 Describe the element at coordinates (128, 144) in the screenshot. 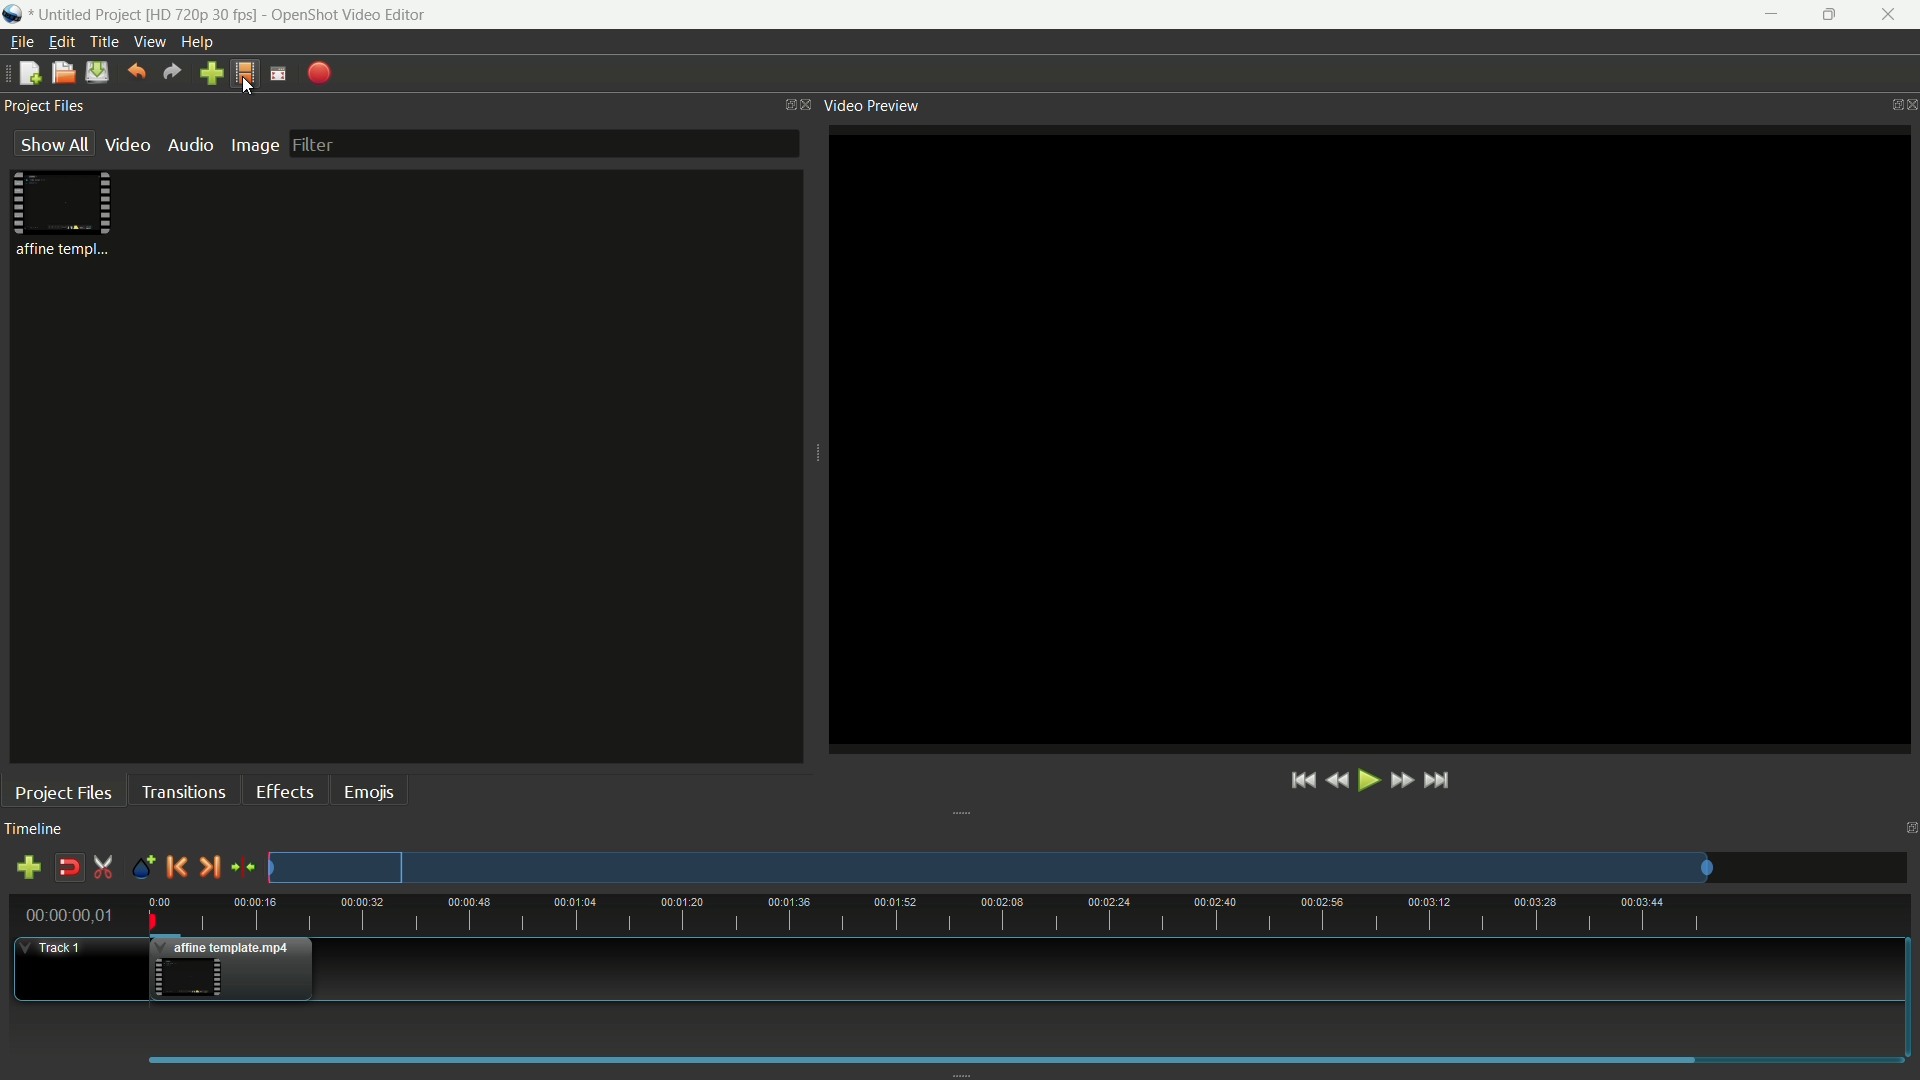

I see `video` at that location.